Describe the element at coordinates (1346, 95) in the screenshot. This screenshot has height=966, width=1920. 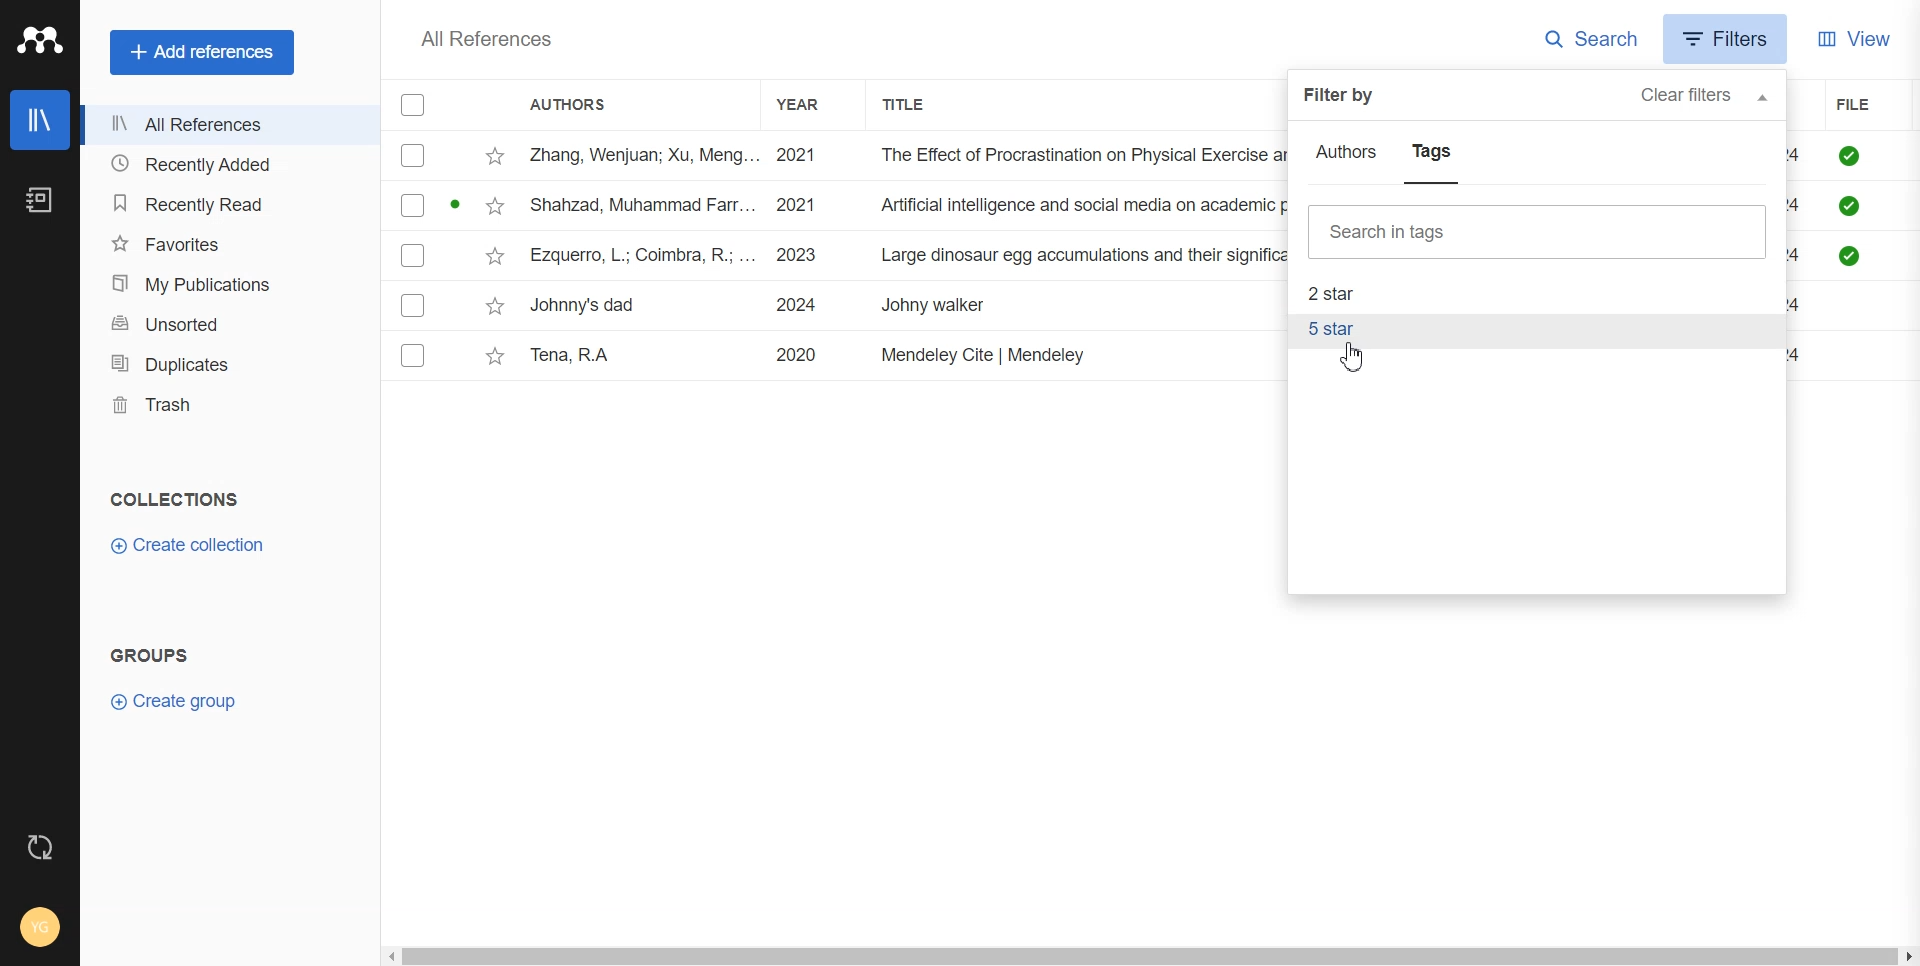
I see `Filter by` at that location.